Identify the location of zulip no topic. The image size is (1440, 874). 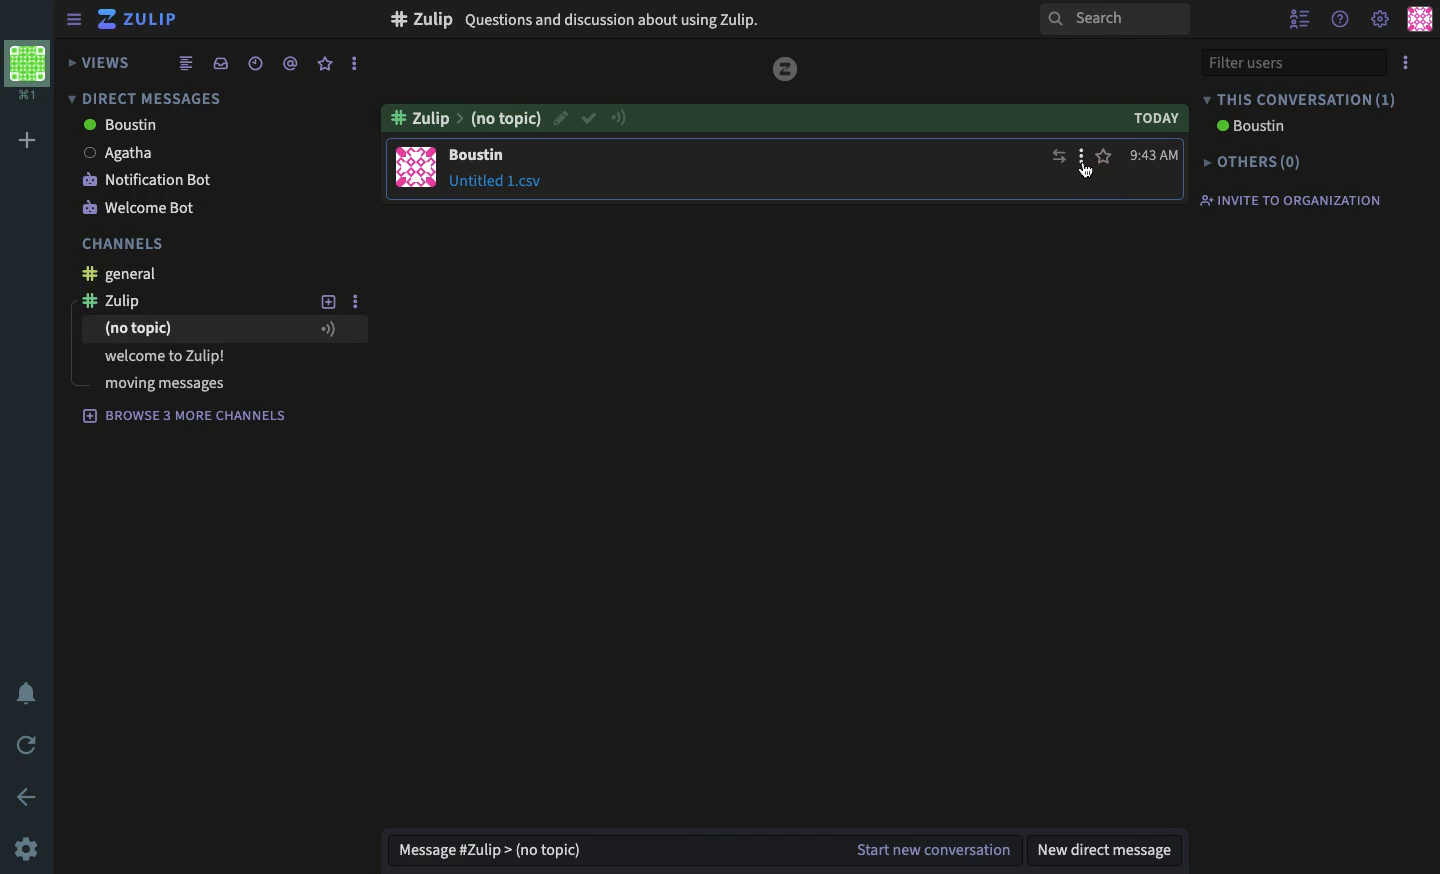
(465, 117).